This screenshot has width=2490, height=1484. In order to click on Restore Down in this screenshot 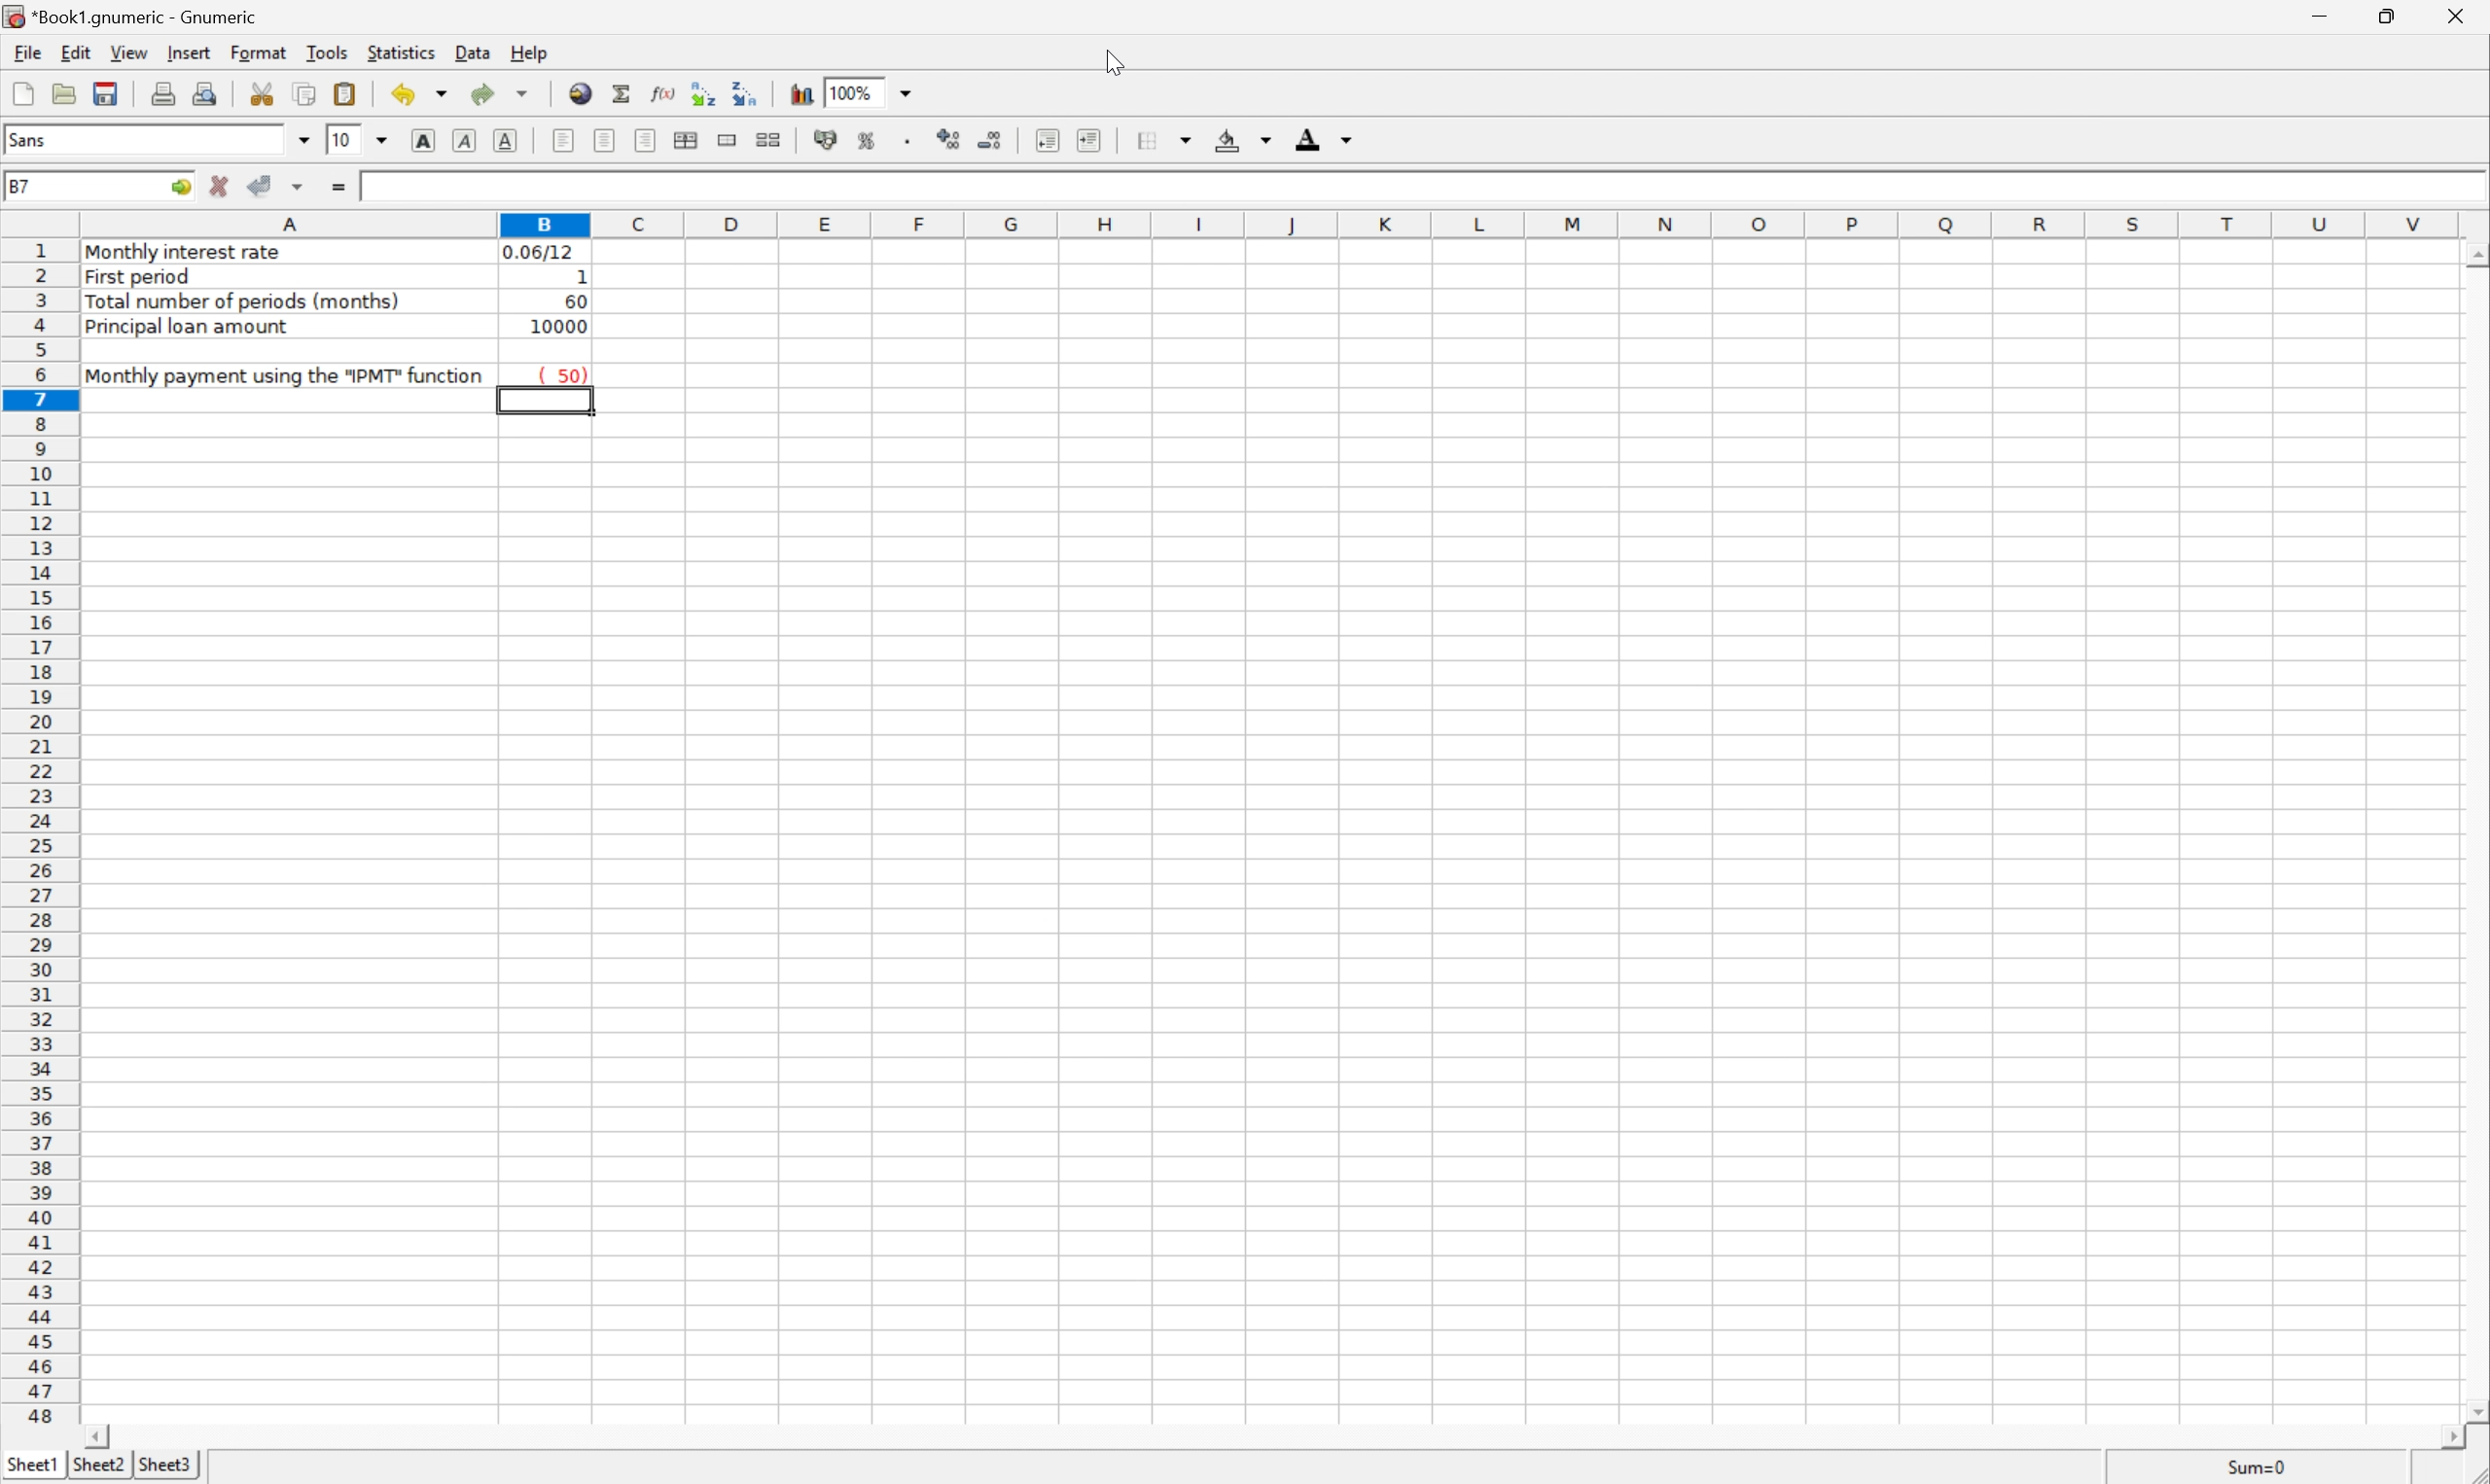, I will do `click(2387, 15)`.